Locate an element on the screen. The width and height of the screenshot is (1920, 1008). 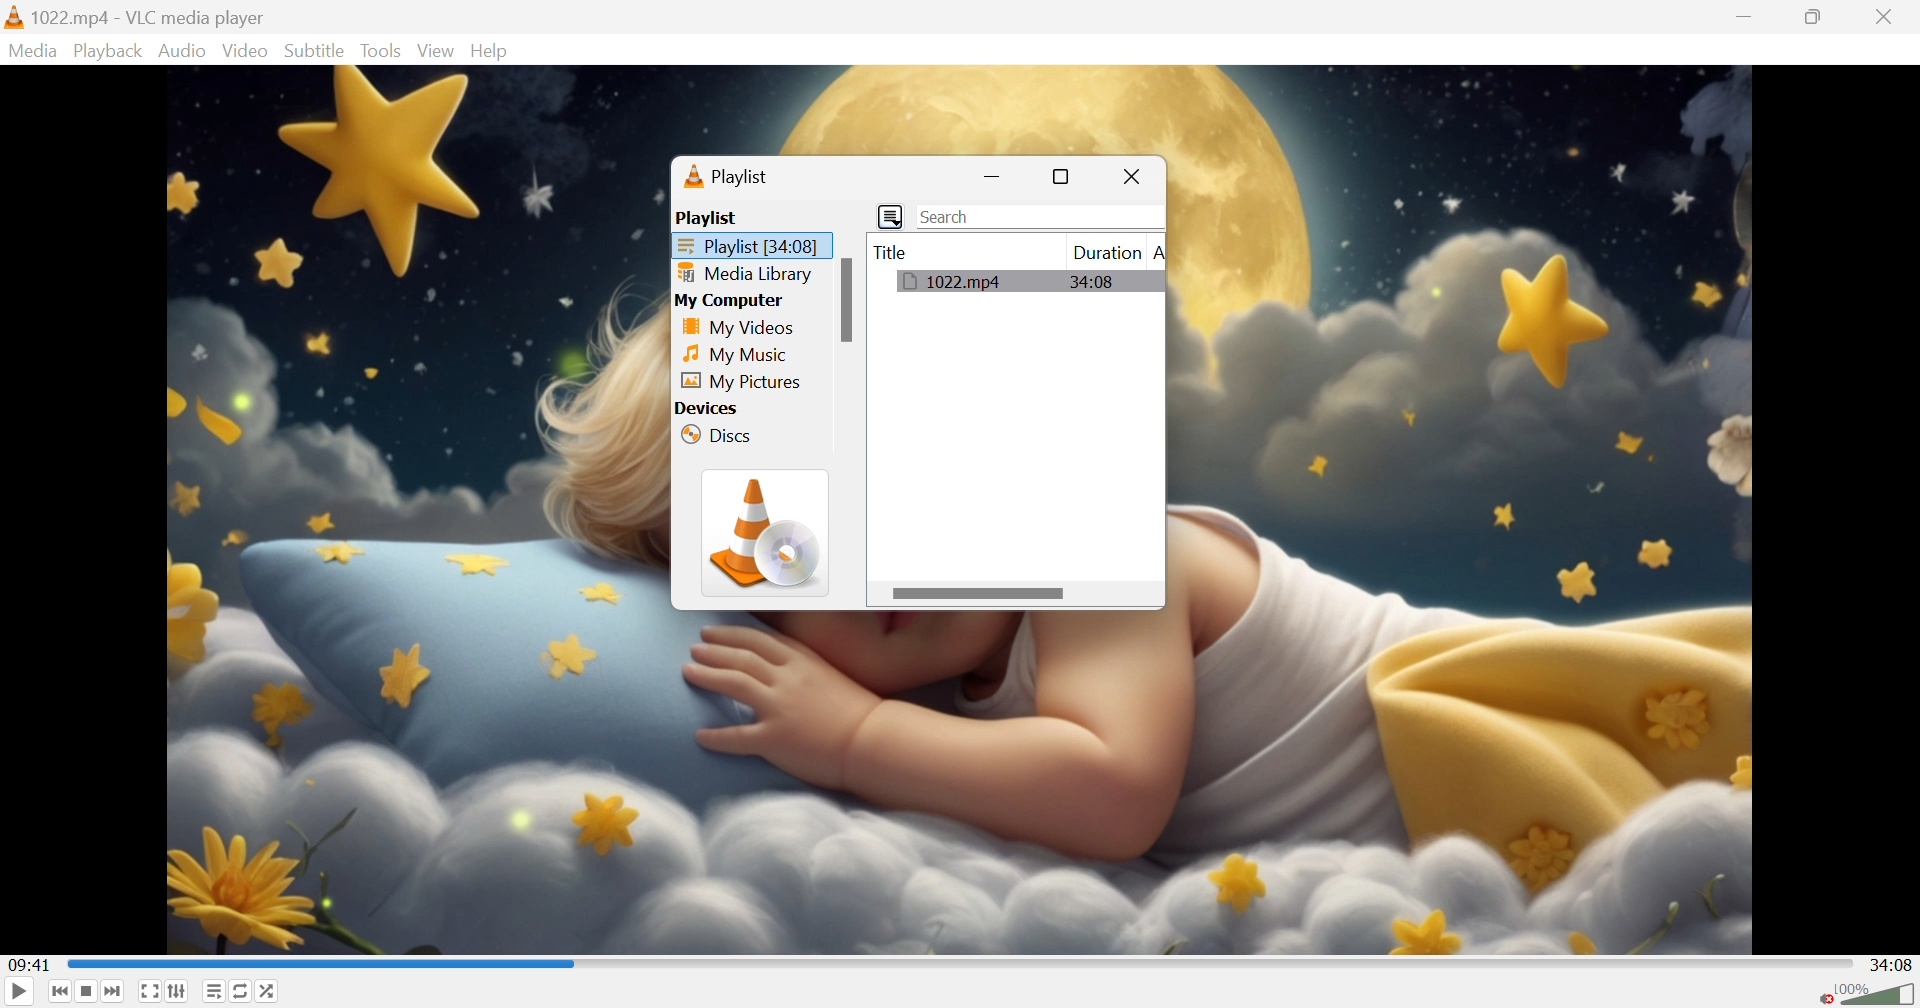
Help is located at coordinates (495, 50).